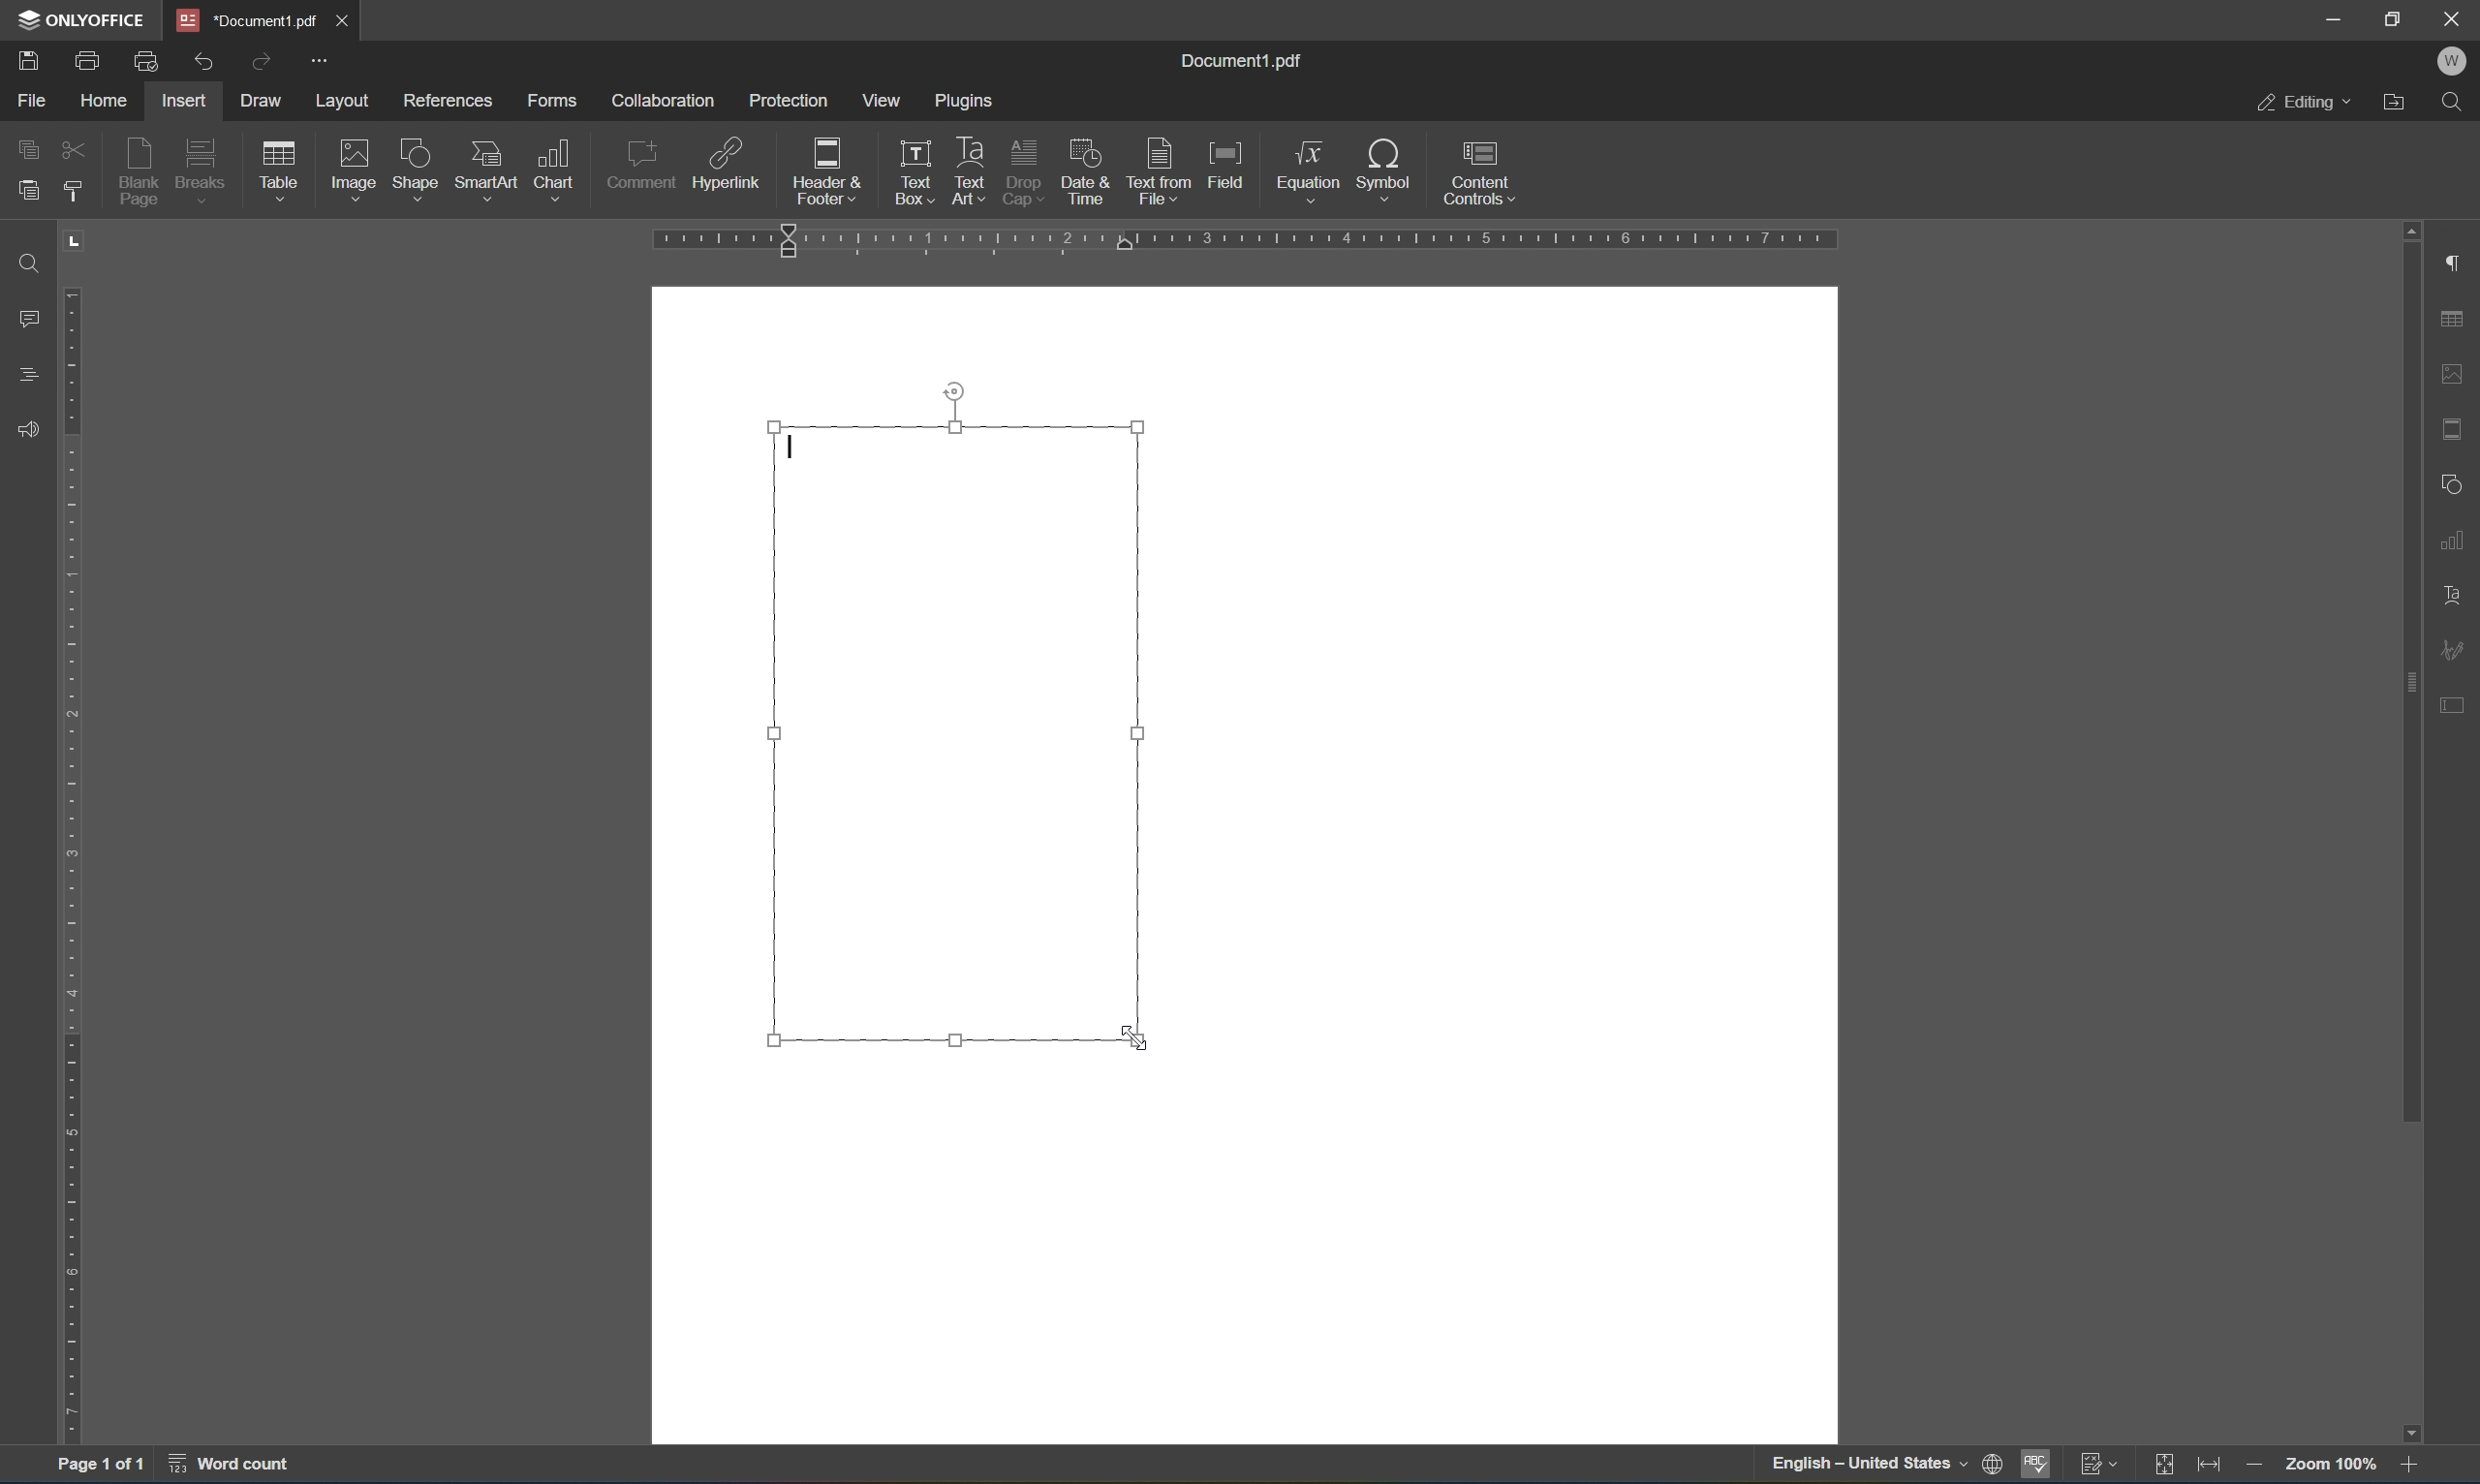  Describe the element at coordinates (33, 103) in the screenshot. I see `File` at that location.